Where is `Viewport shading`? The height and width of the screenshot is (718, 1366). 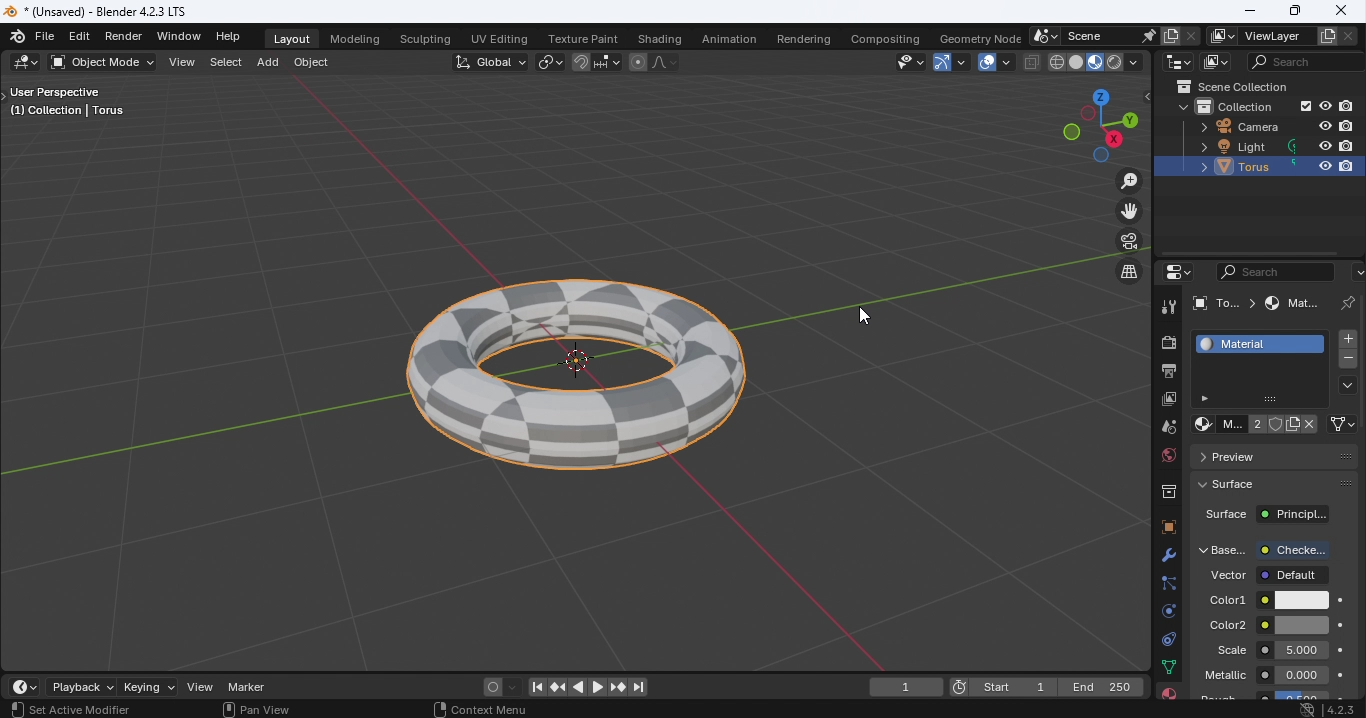
Viewport shading is located at coordinates (1094, 62).